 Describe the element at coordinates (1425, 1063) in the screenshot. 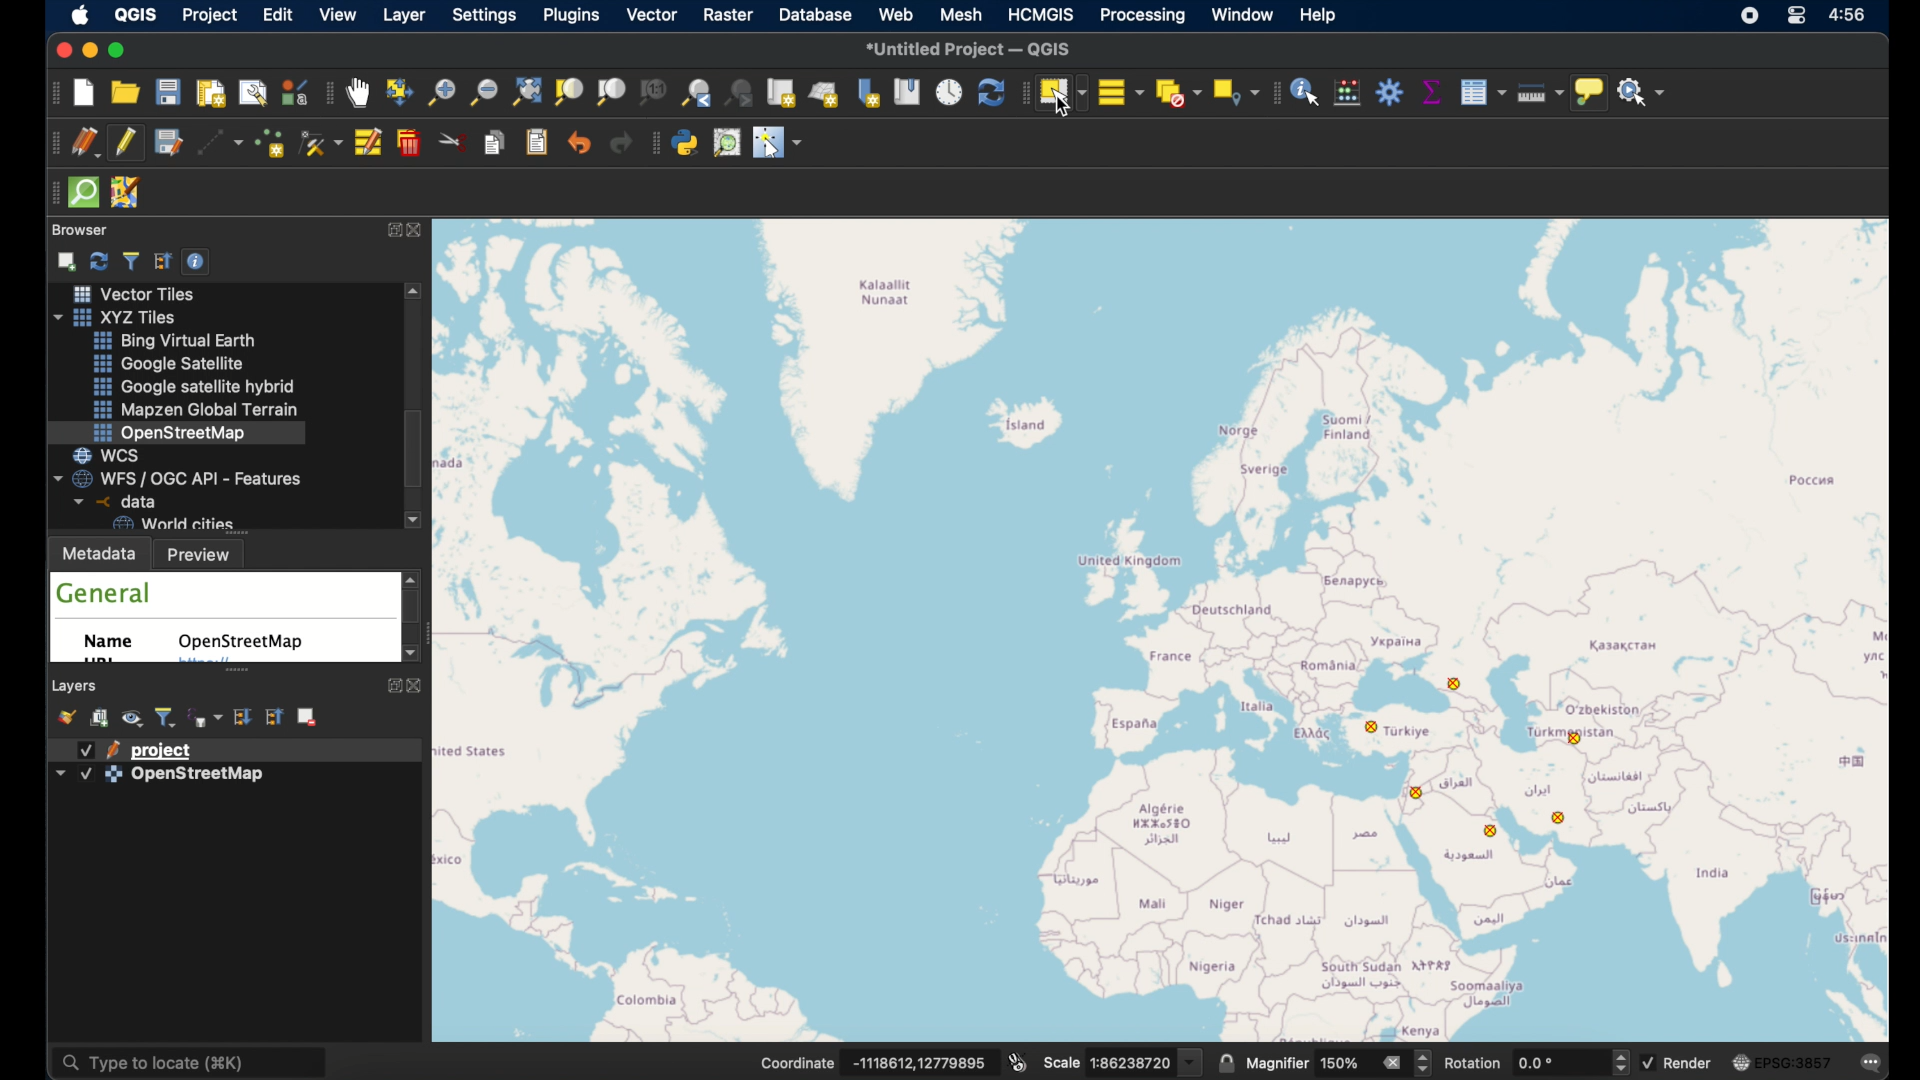

I see `Increase or decrease magnifier` at that location.